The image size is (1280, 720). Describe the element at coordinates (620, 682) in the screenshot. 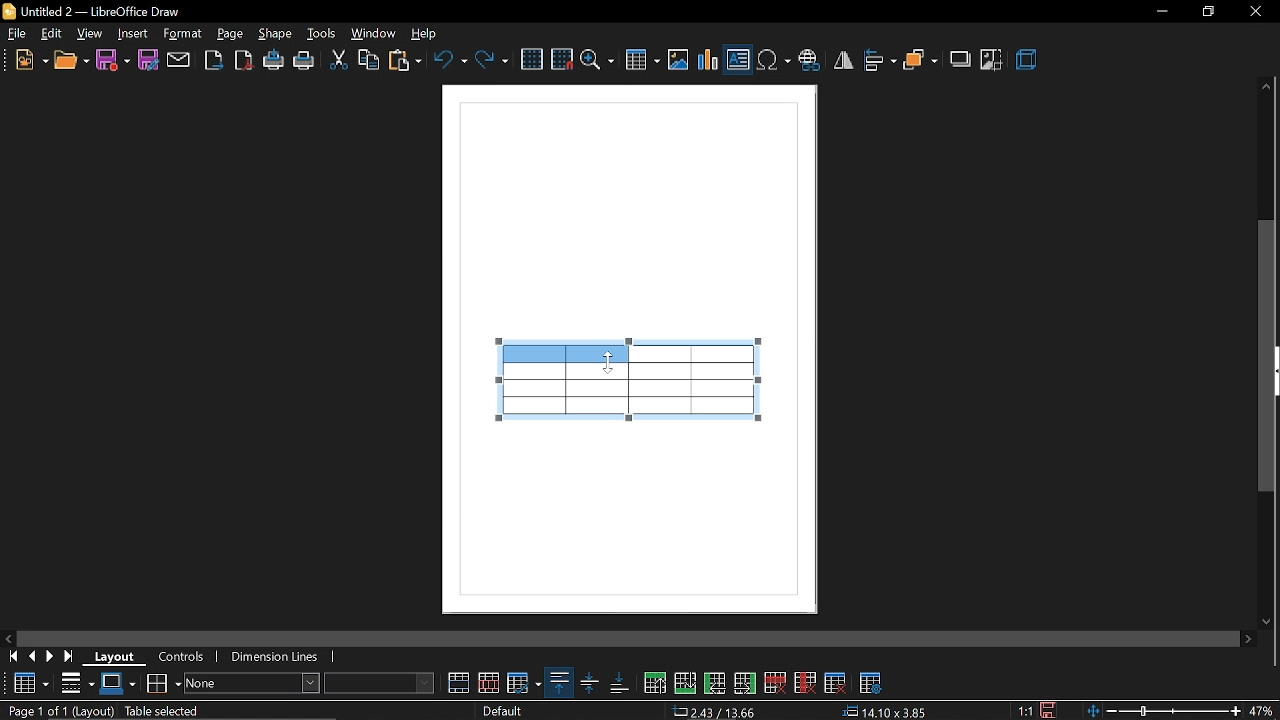

I see `align bottom` at that location.